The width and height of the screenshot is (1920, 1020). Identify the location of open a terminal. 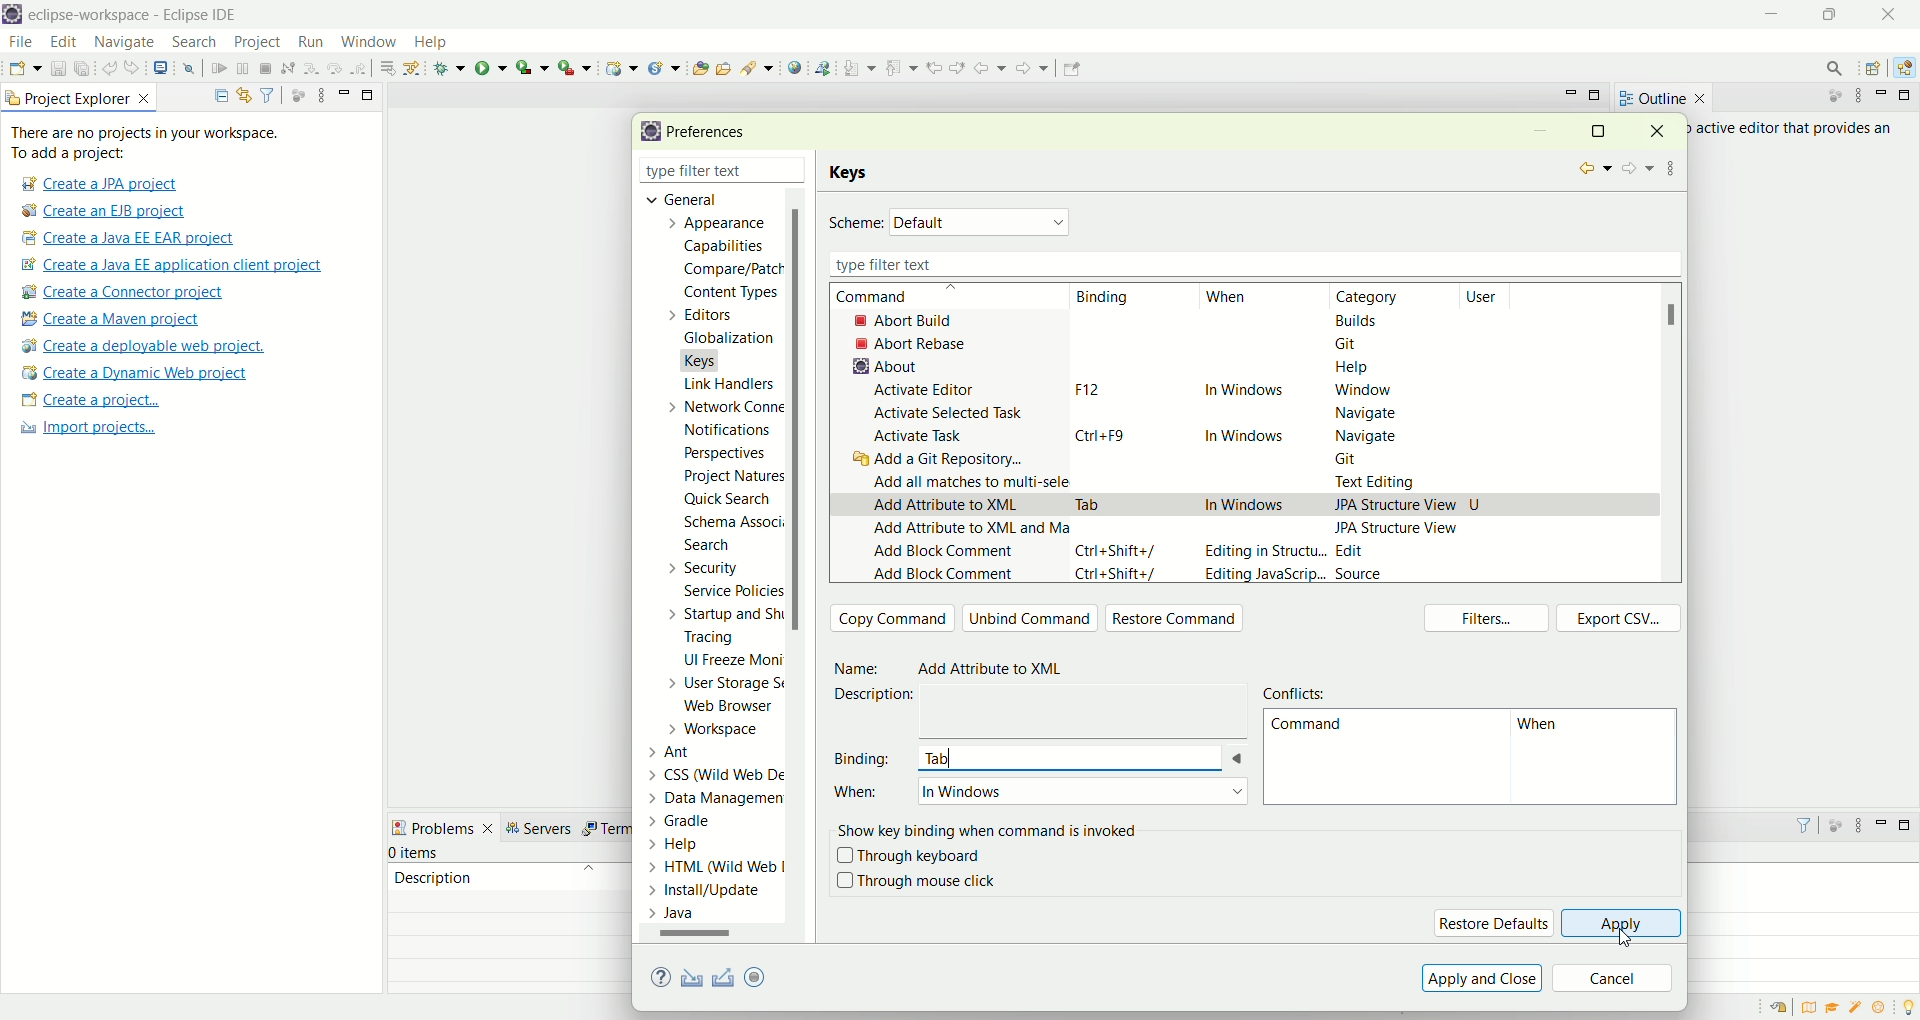
(159, 68).